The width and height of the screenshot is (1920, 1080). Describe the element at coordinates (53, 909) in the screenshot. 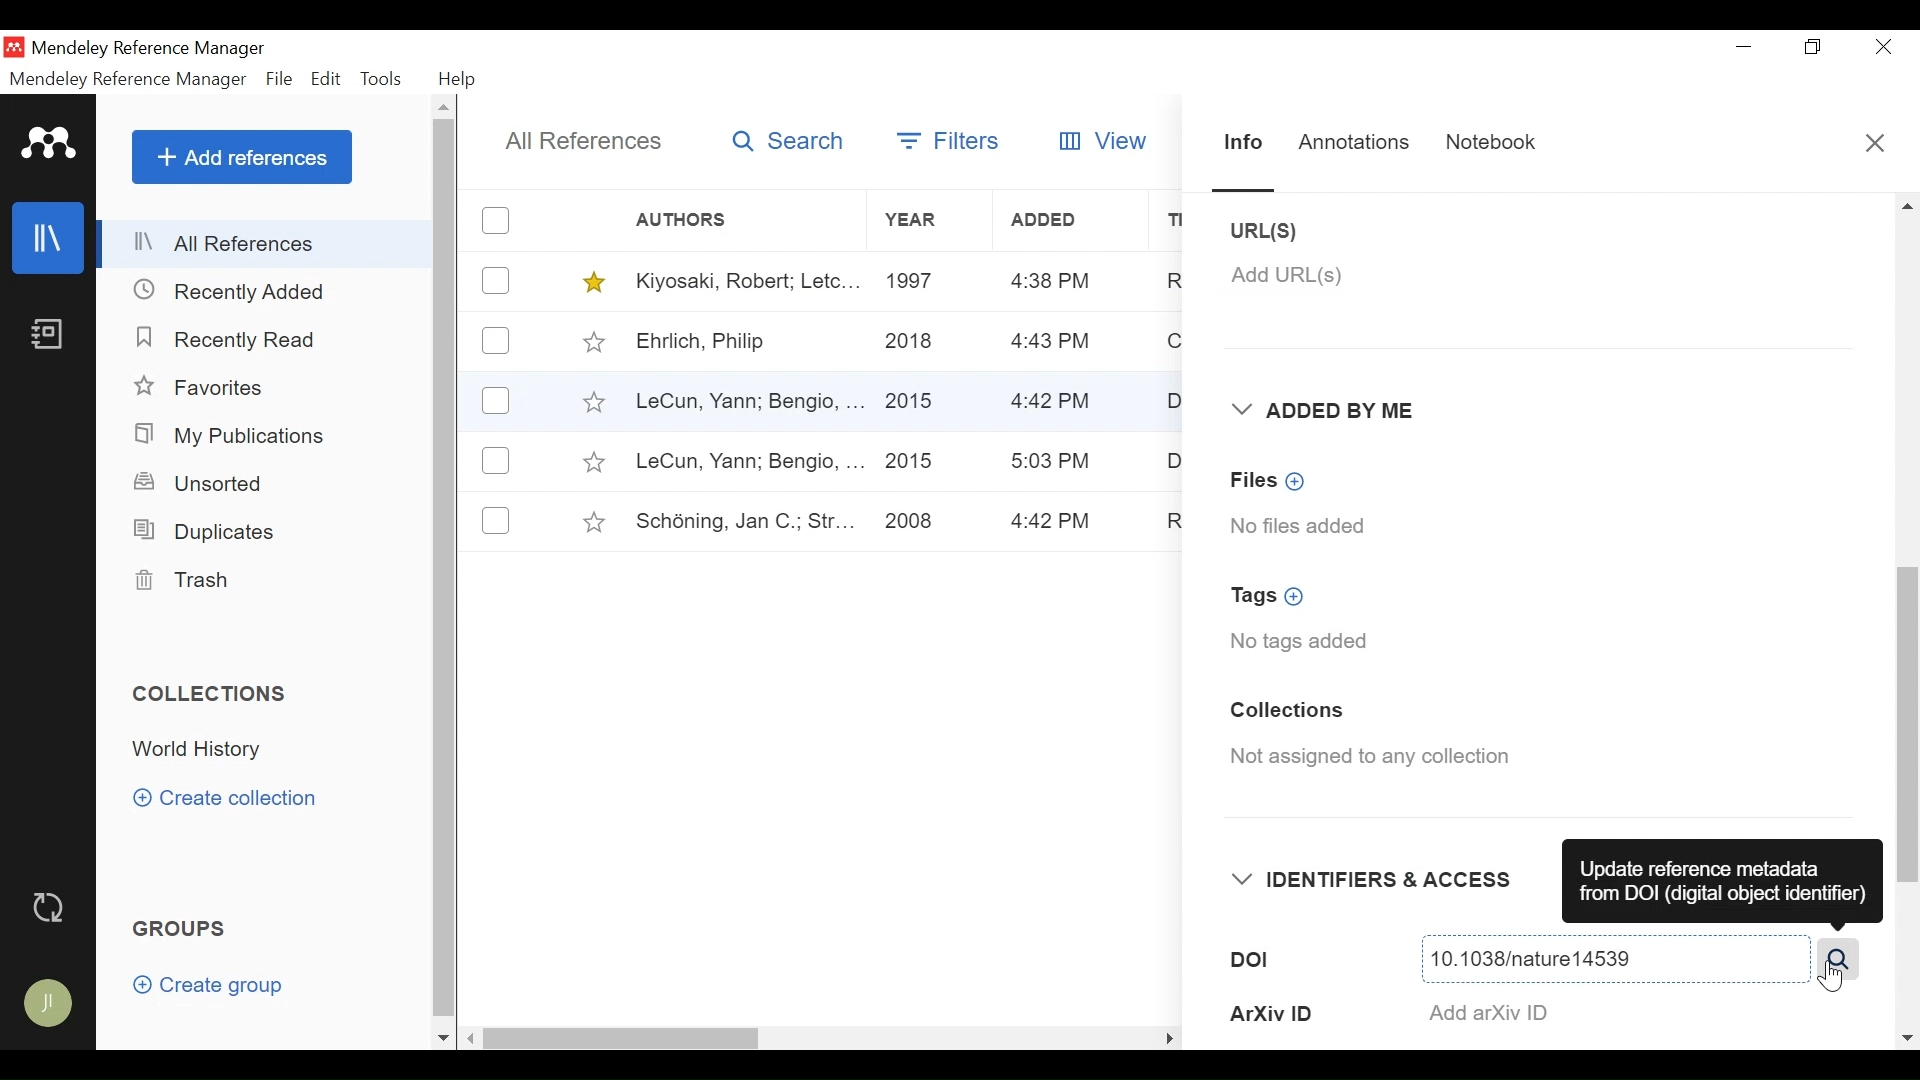

I see `Sync` at that location.